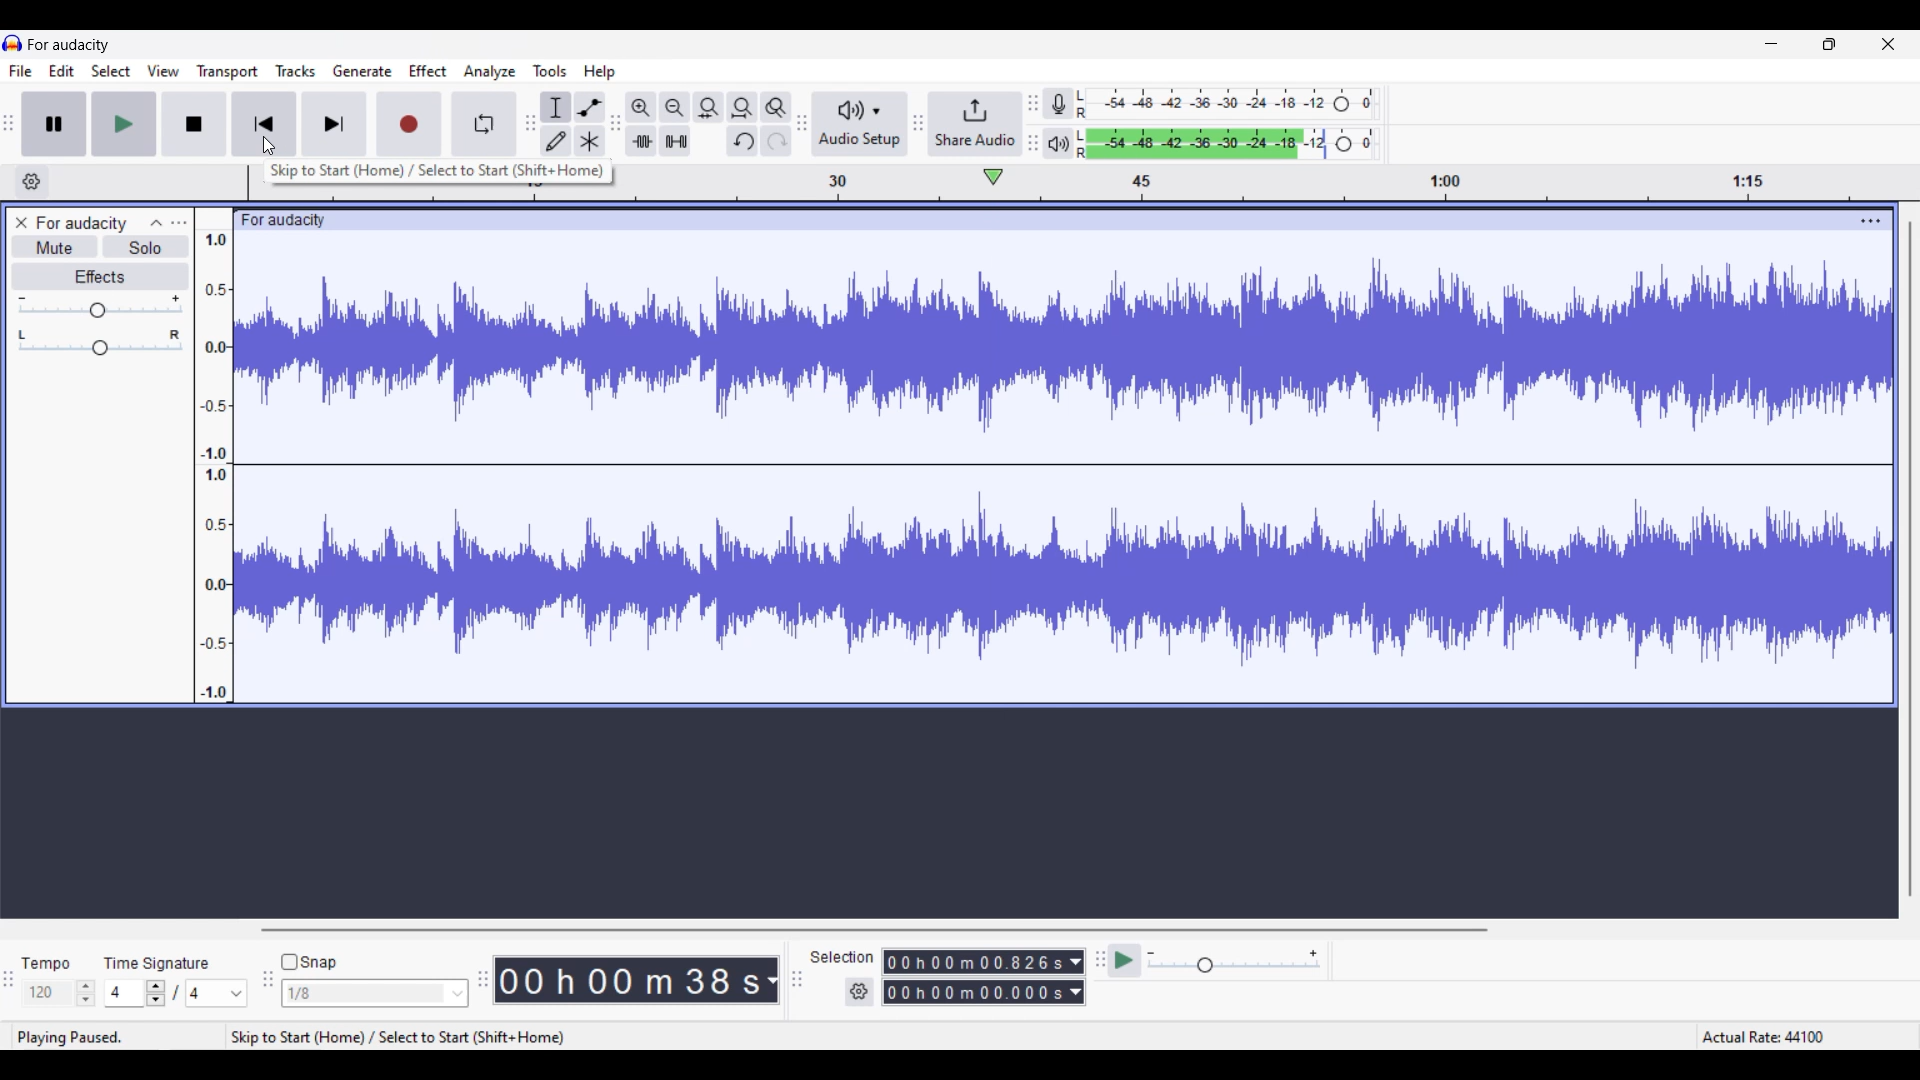 Image resolution: width=1920 pixels, height=1080 pixels. Describe the element at coordinates (156, 963) in the screenshot. I see `Indicates time signature settings` at that location.